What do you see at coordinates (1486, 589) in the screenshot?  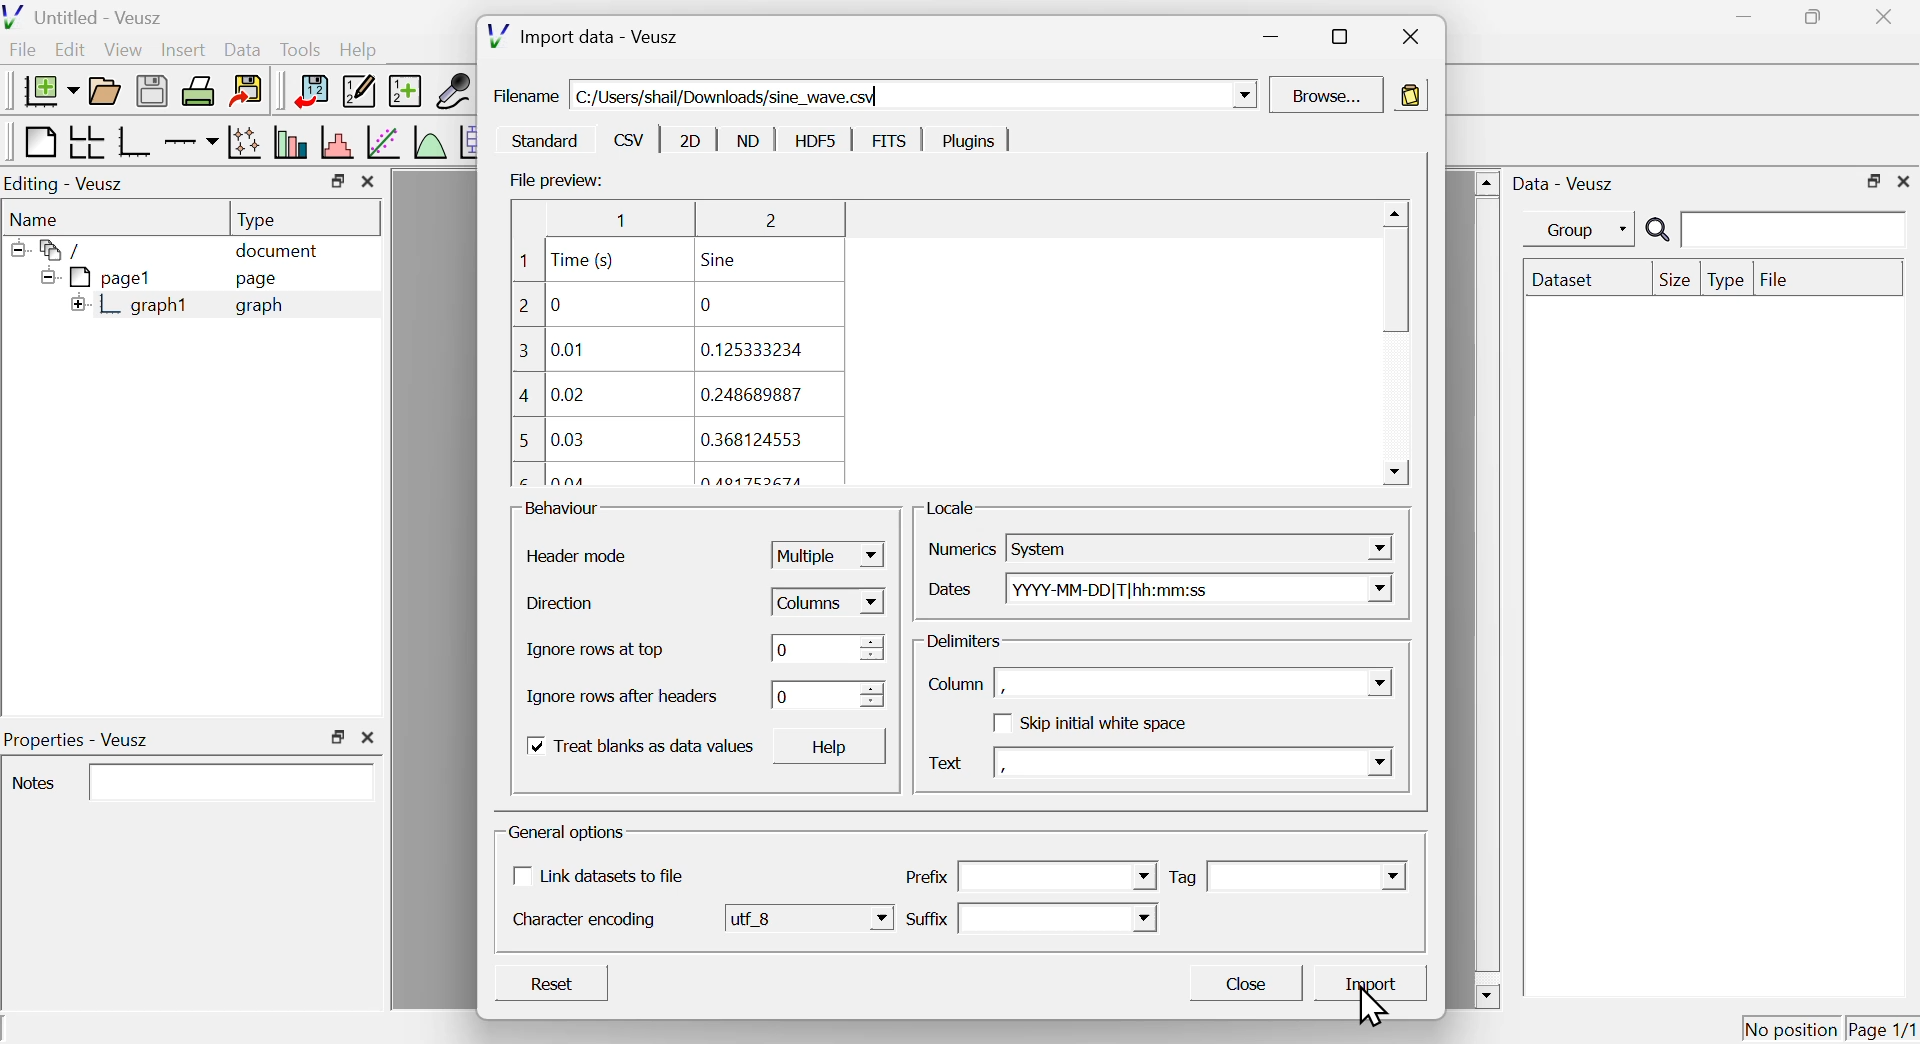 I see `scrollbar` at bounding box center [1486, 589].